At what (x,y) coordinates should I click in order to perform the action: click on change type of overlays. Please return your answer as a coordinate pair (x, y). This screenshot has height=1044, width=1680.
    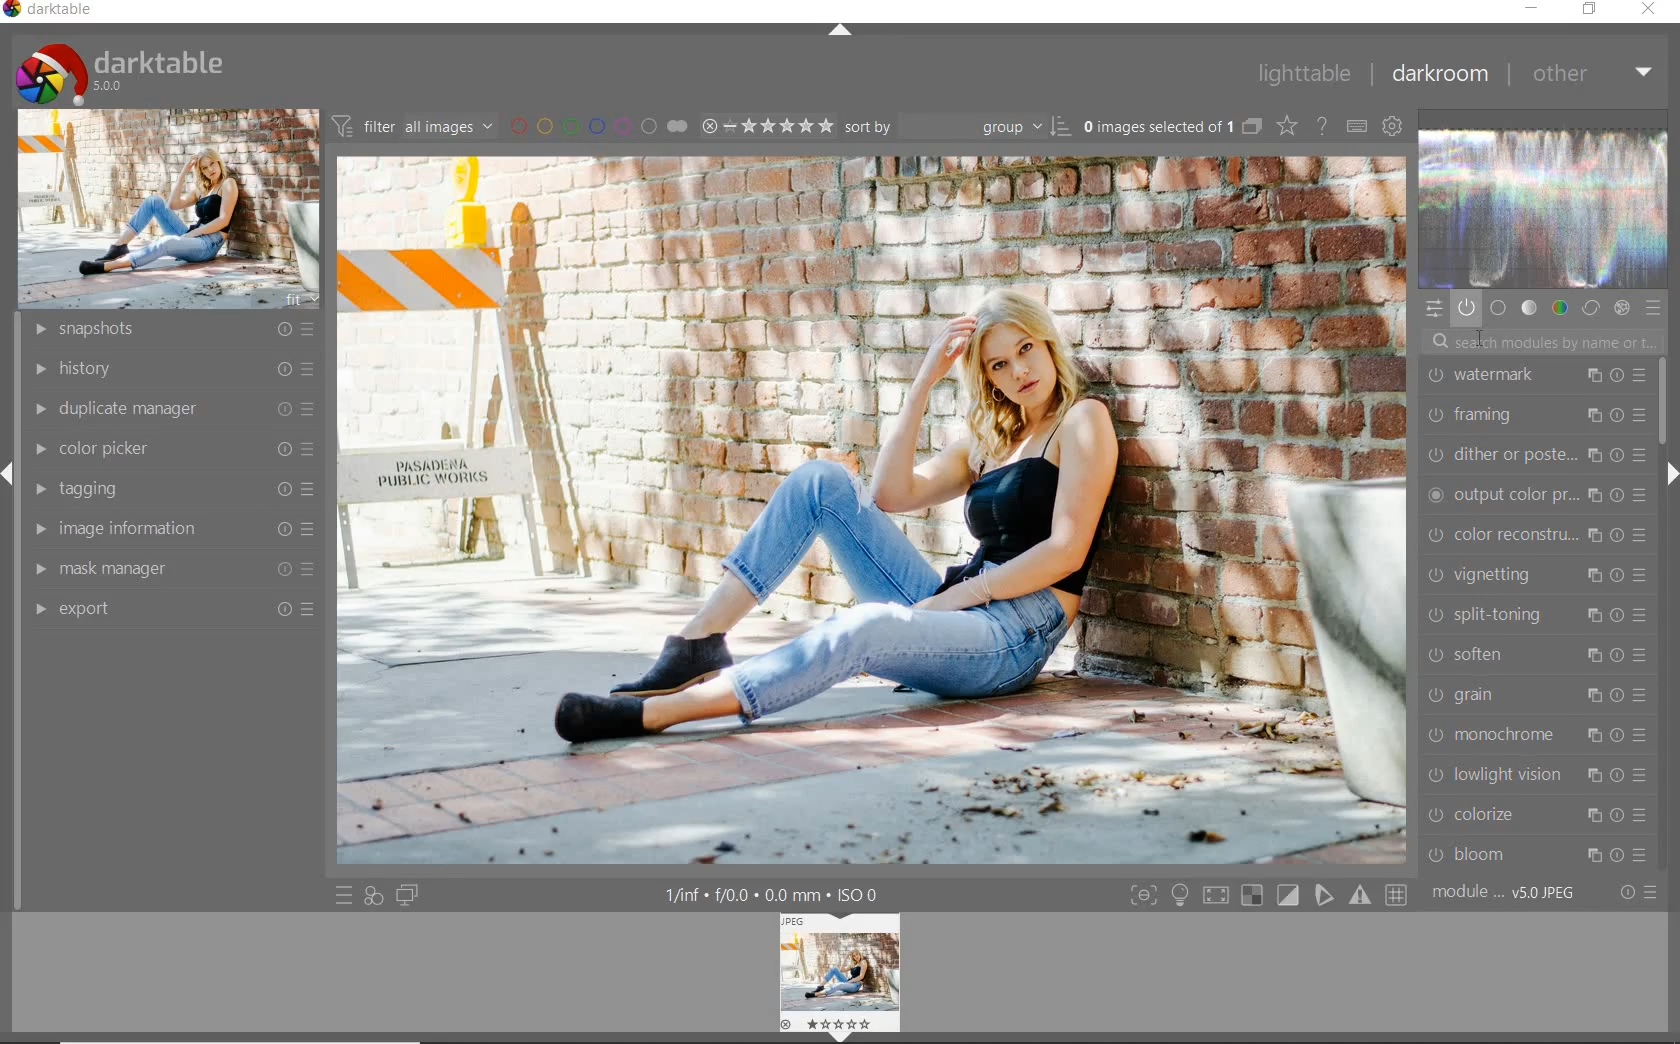
    Looking at the image, I should click on (1286, 128).